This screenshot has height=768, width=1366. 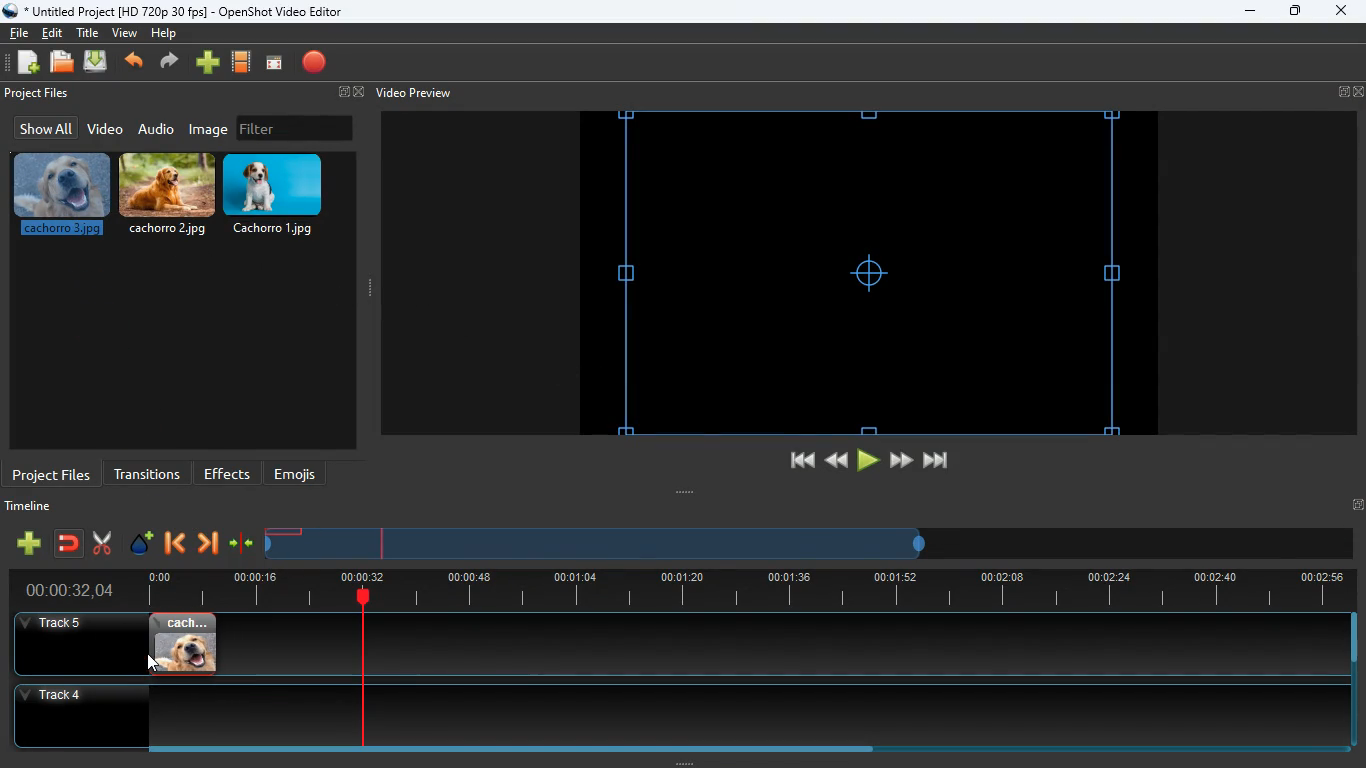 What do you see at coordinates (740, 588) in the screenshot?
I see `timeline` at bounding box center [740, 588].